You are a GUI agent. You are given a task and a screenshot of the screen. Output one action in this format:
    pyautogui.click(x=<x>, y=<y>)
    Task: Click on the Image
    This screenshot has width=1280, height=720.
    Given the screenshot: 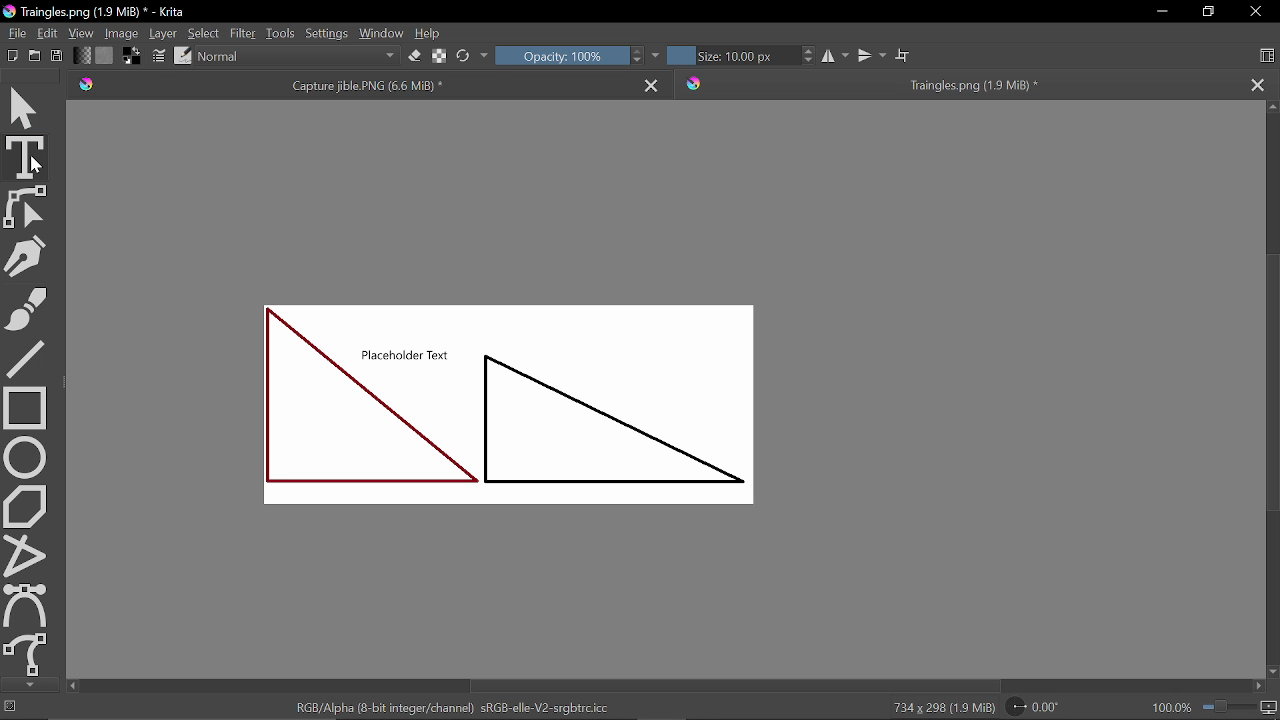 What is the action you would take?
    pyautogui.click(x=123, y=33)
    